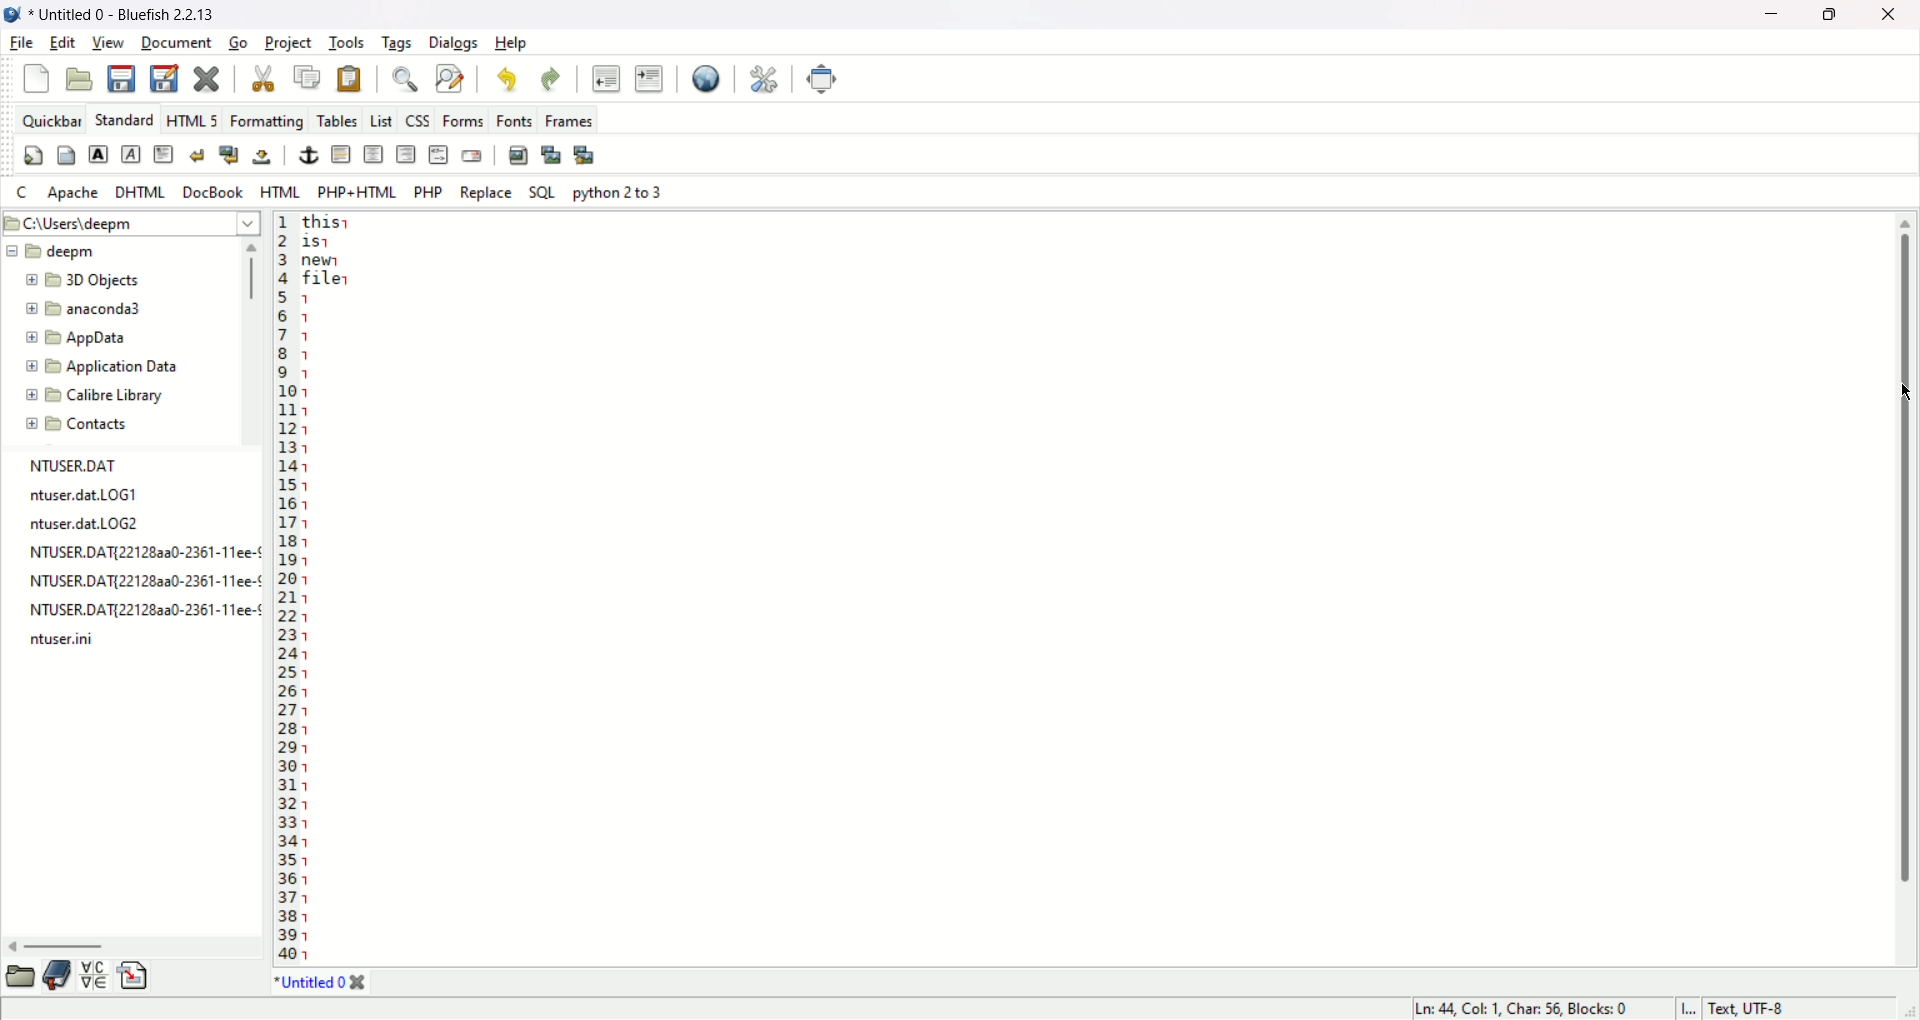 The width and height of the screenshot is (1920, 1020). I want to click on redo, so click(553, 82).